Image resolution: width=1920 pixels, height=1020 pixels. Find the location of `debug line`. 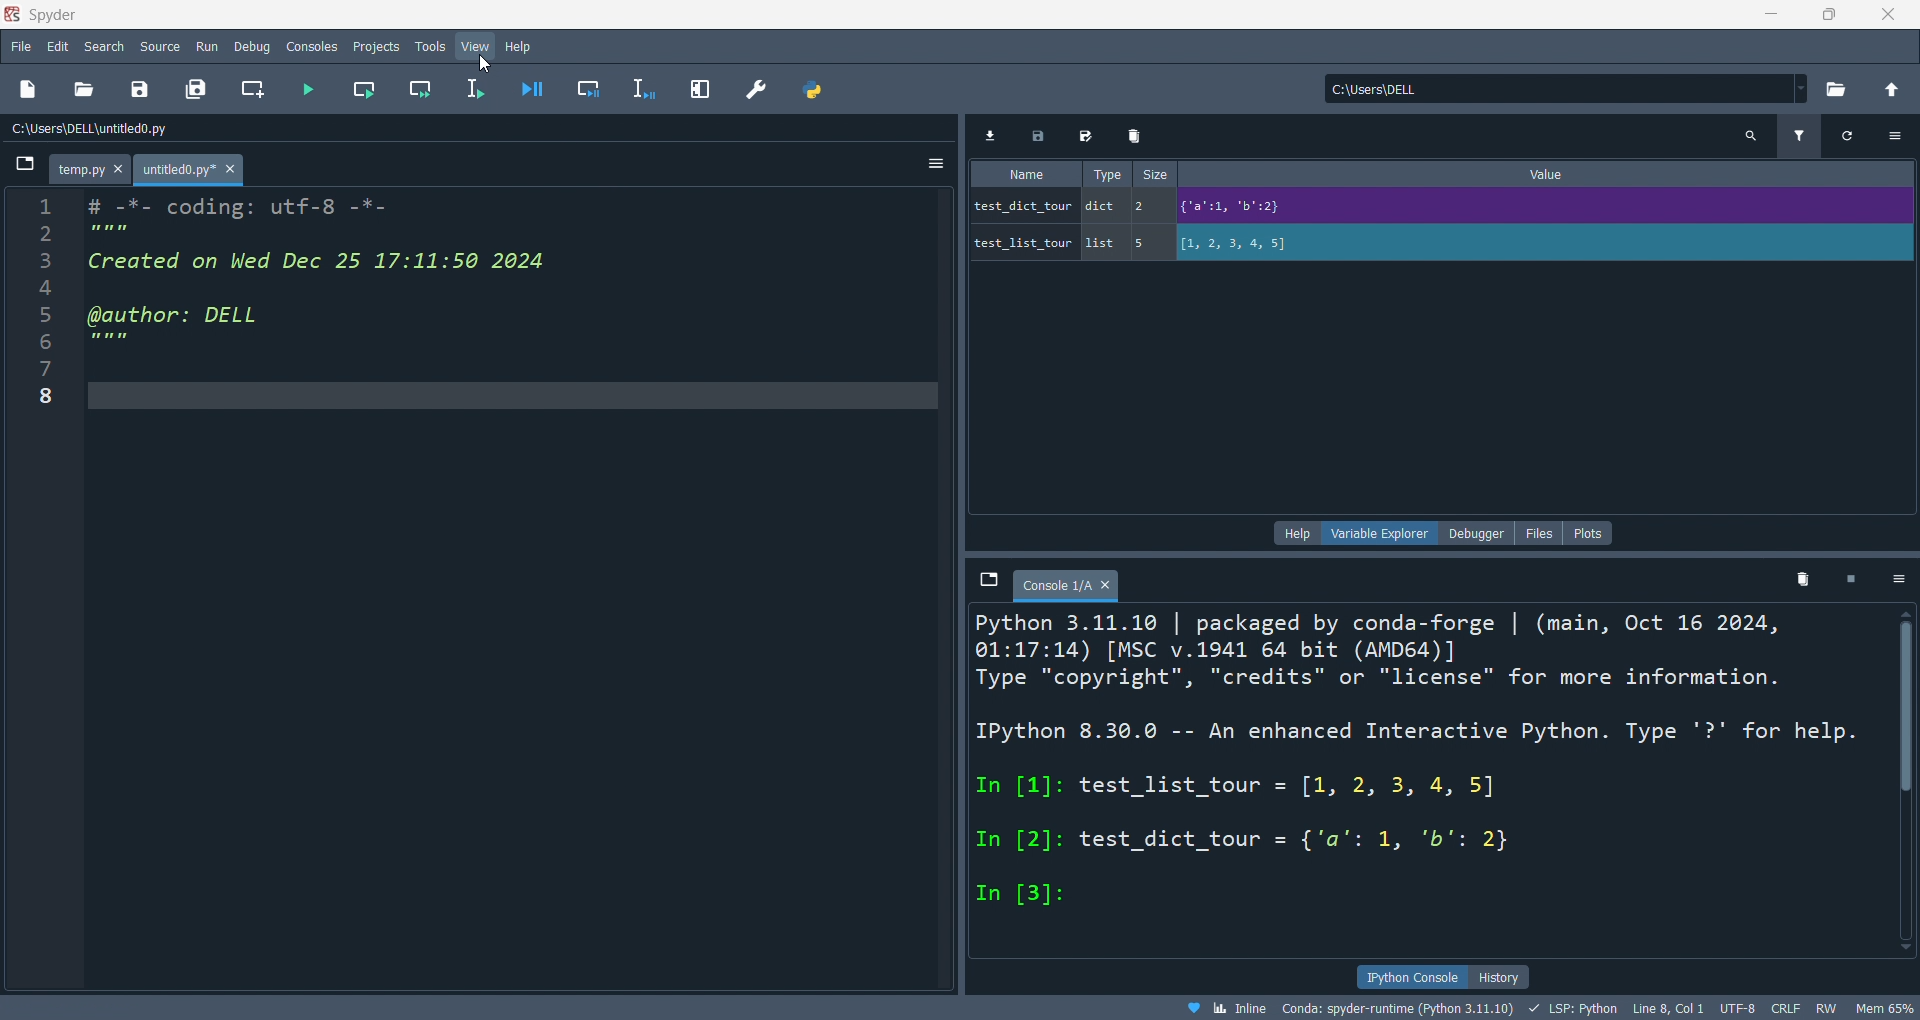

debug line is located at coordinates (644, 88).